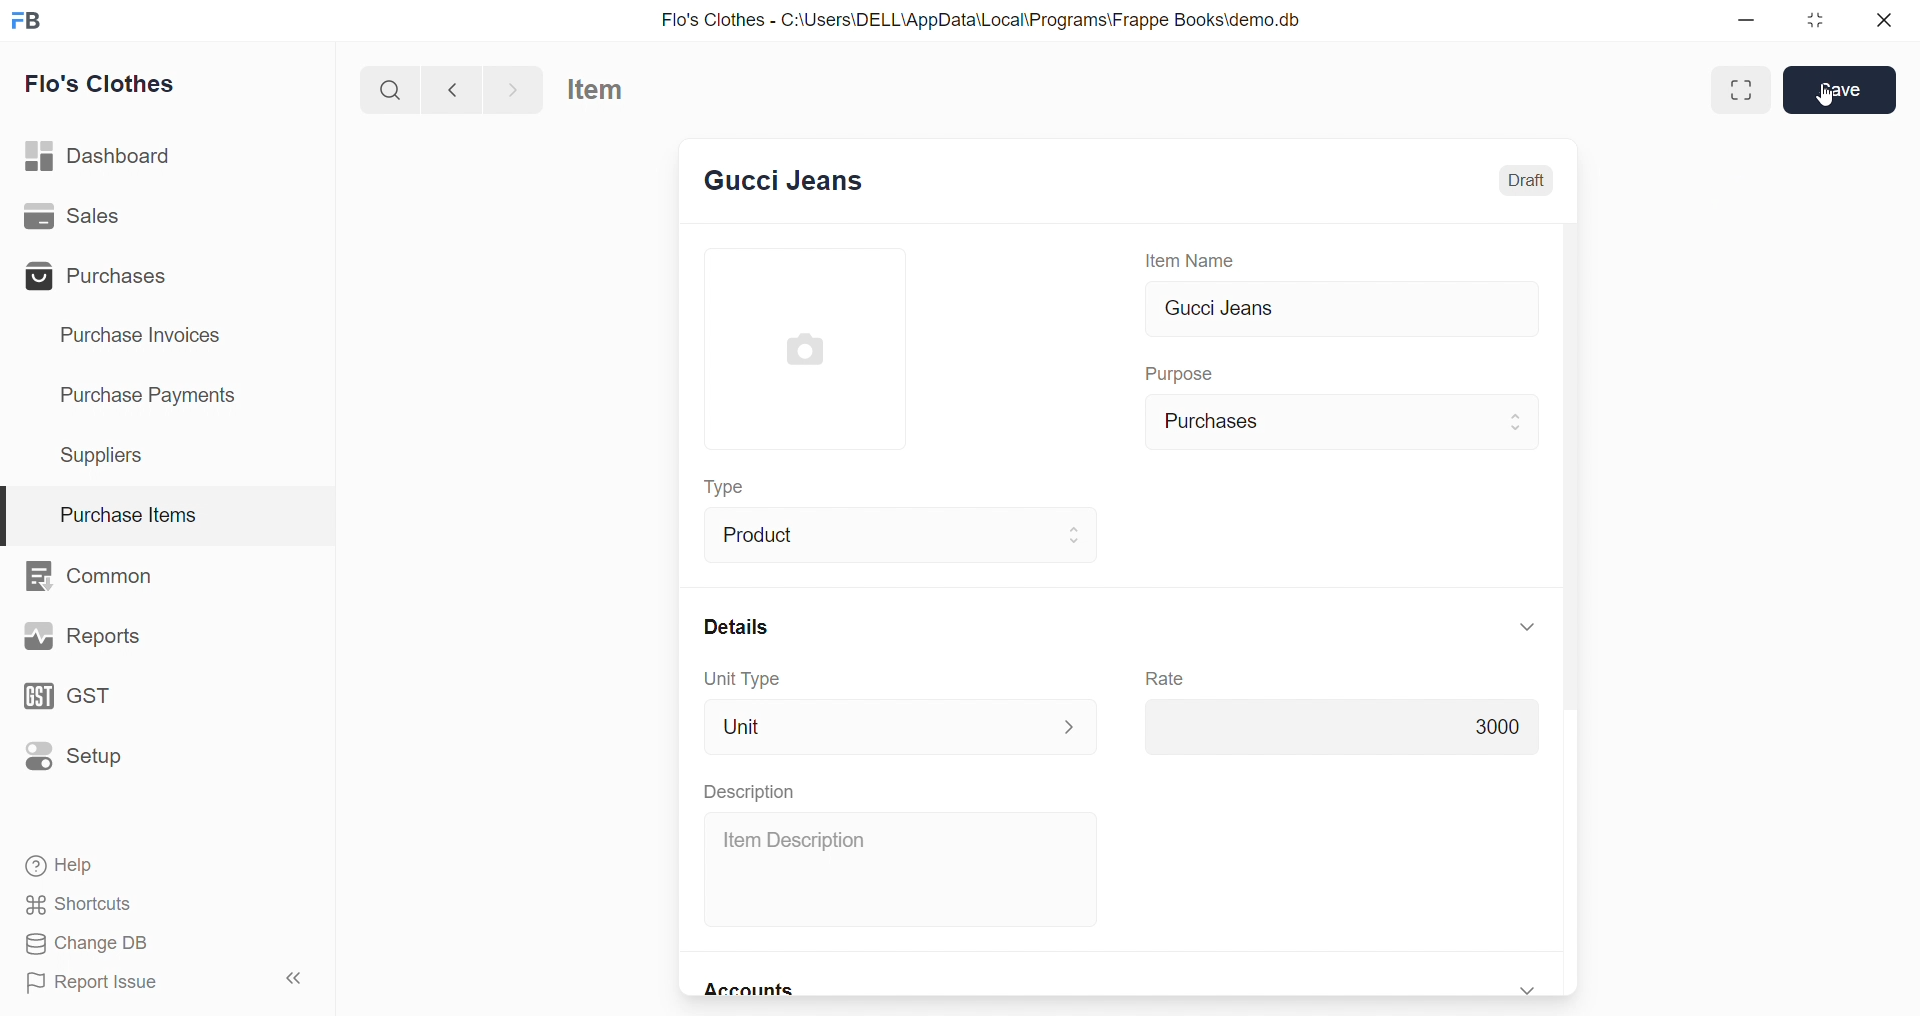  What do you see at coordinates (155, 396) in the screenshot?
I see `Purchase Payments` at bounding box center [155, 396].